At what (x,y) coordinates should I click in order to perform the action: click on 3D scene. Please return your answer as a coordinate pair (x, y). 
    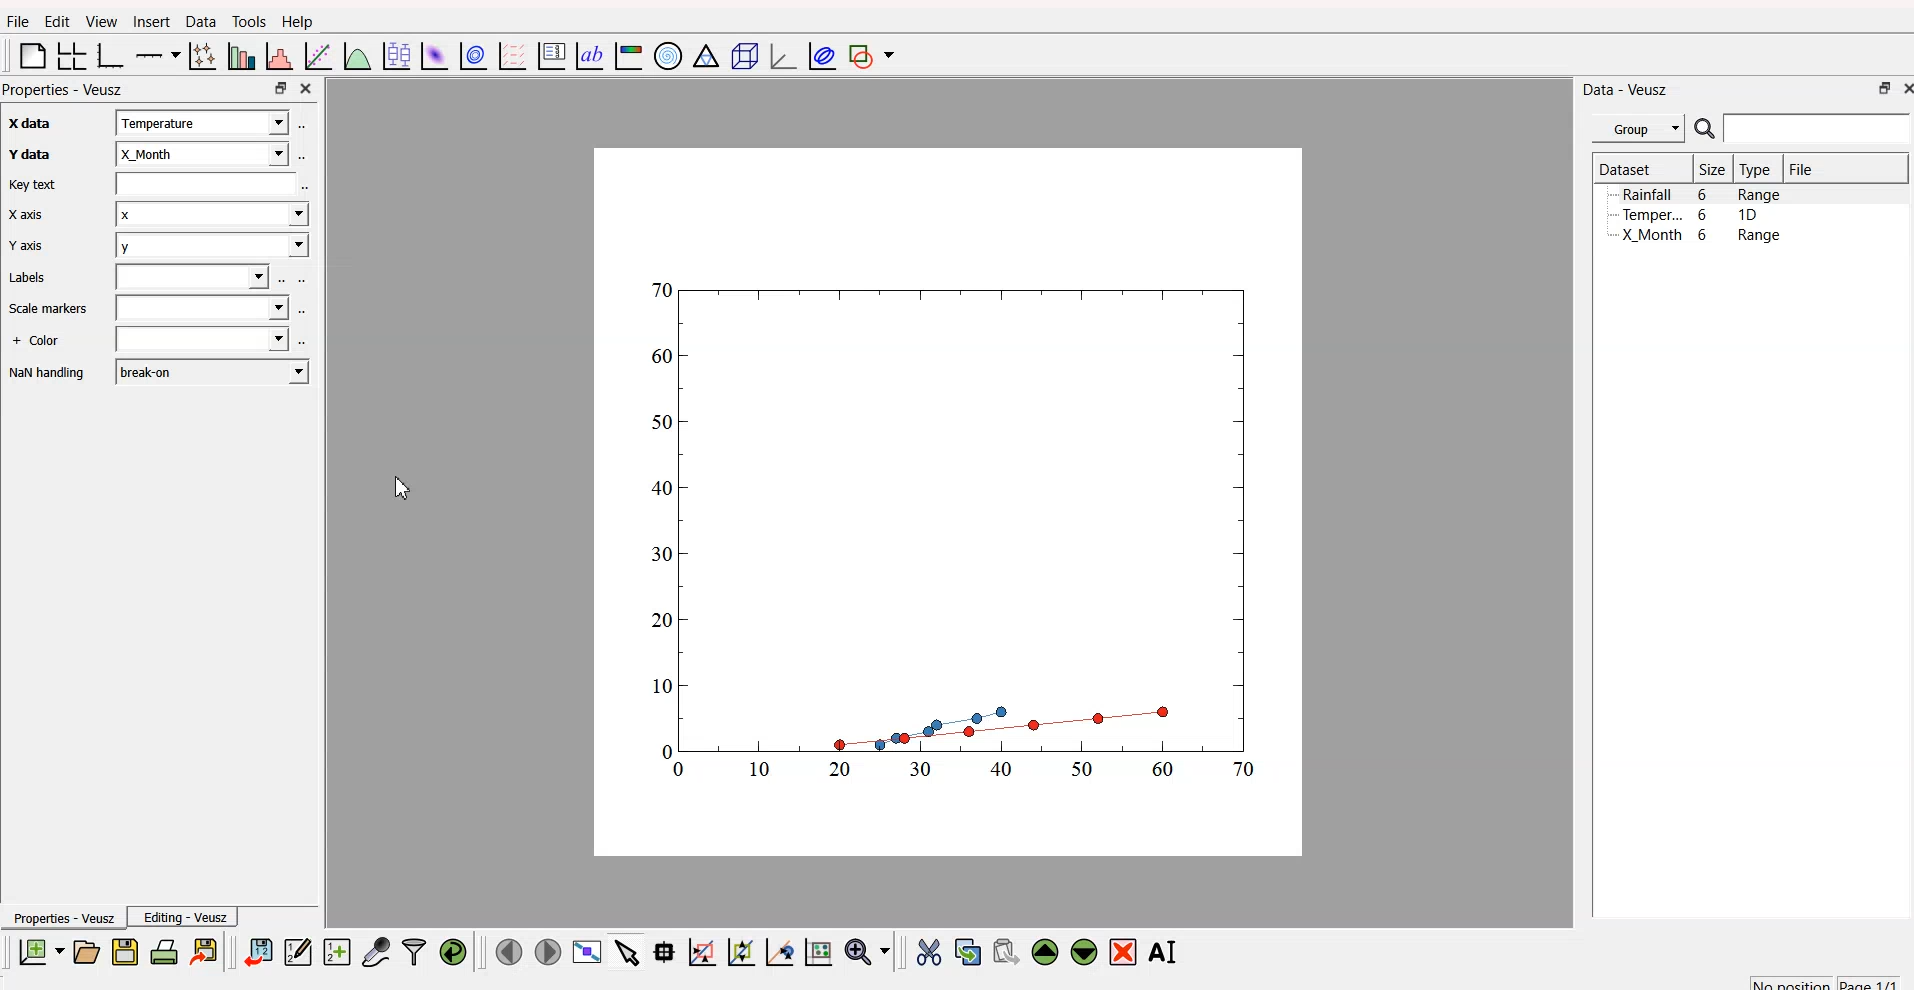
    Looking at the image, I should click on (740, 55).